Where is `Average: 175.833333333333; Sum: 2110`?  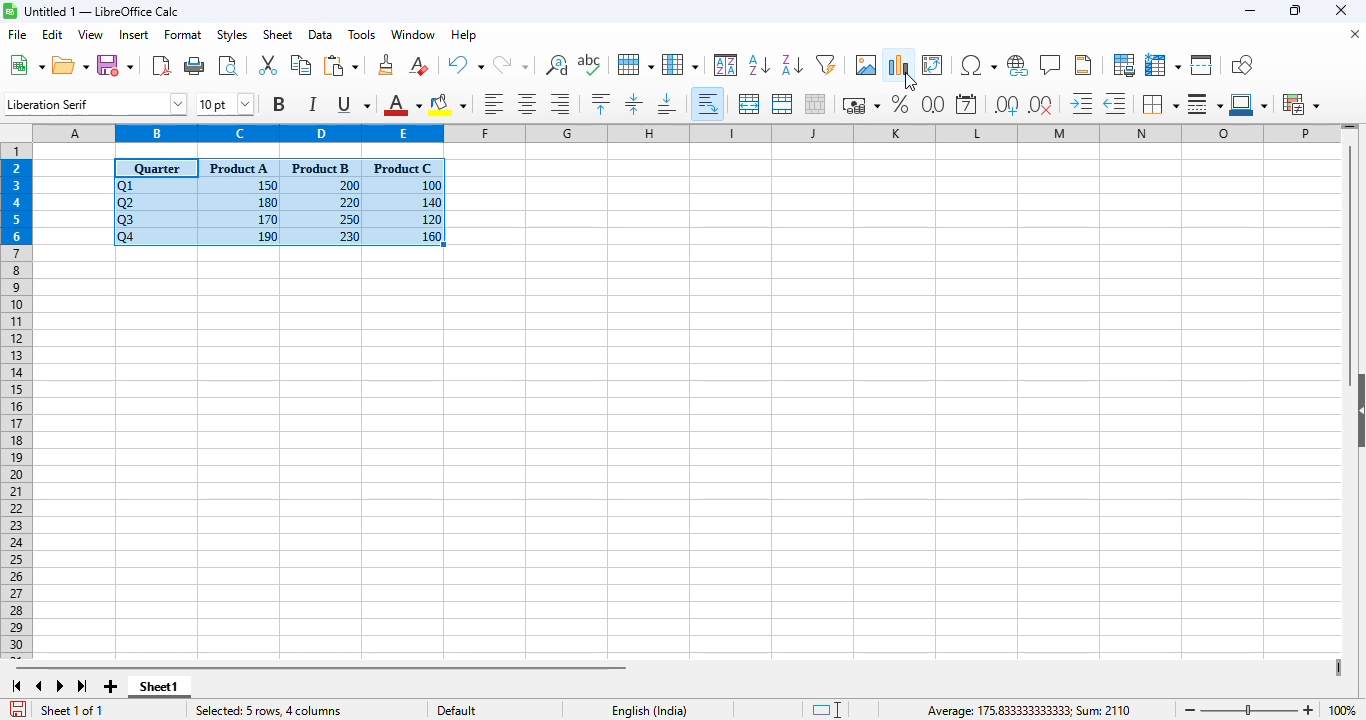
Average: 175.833333333333; Sum: 2110 is located at coordinates (1028, 710).